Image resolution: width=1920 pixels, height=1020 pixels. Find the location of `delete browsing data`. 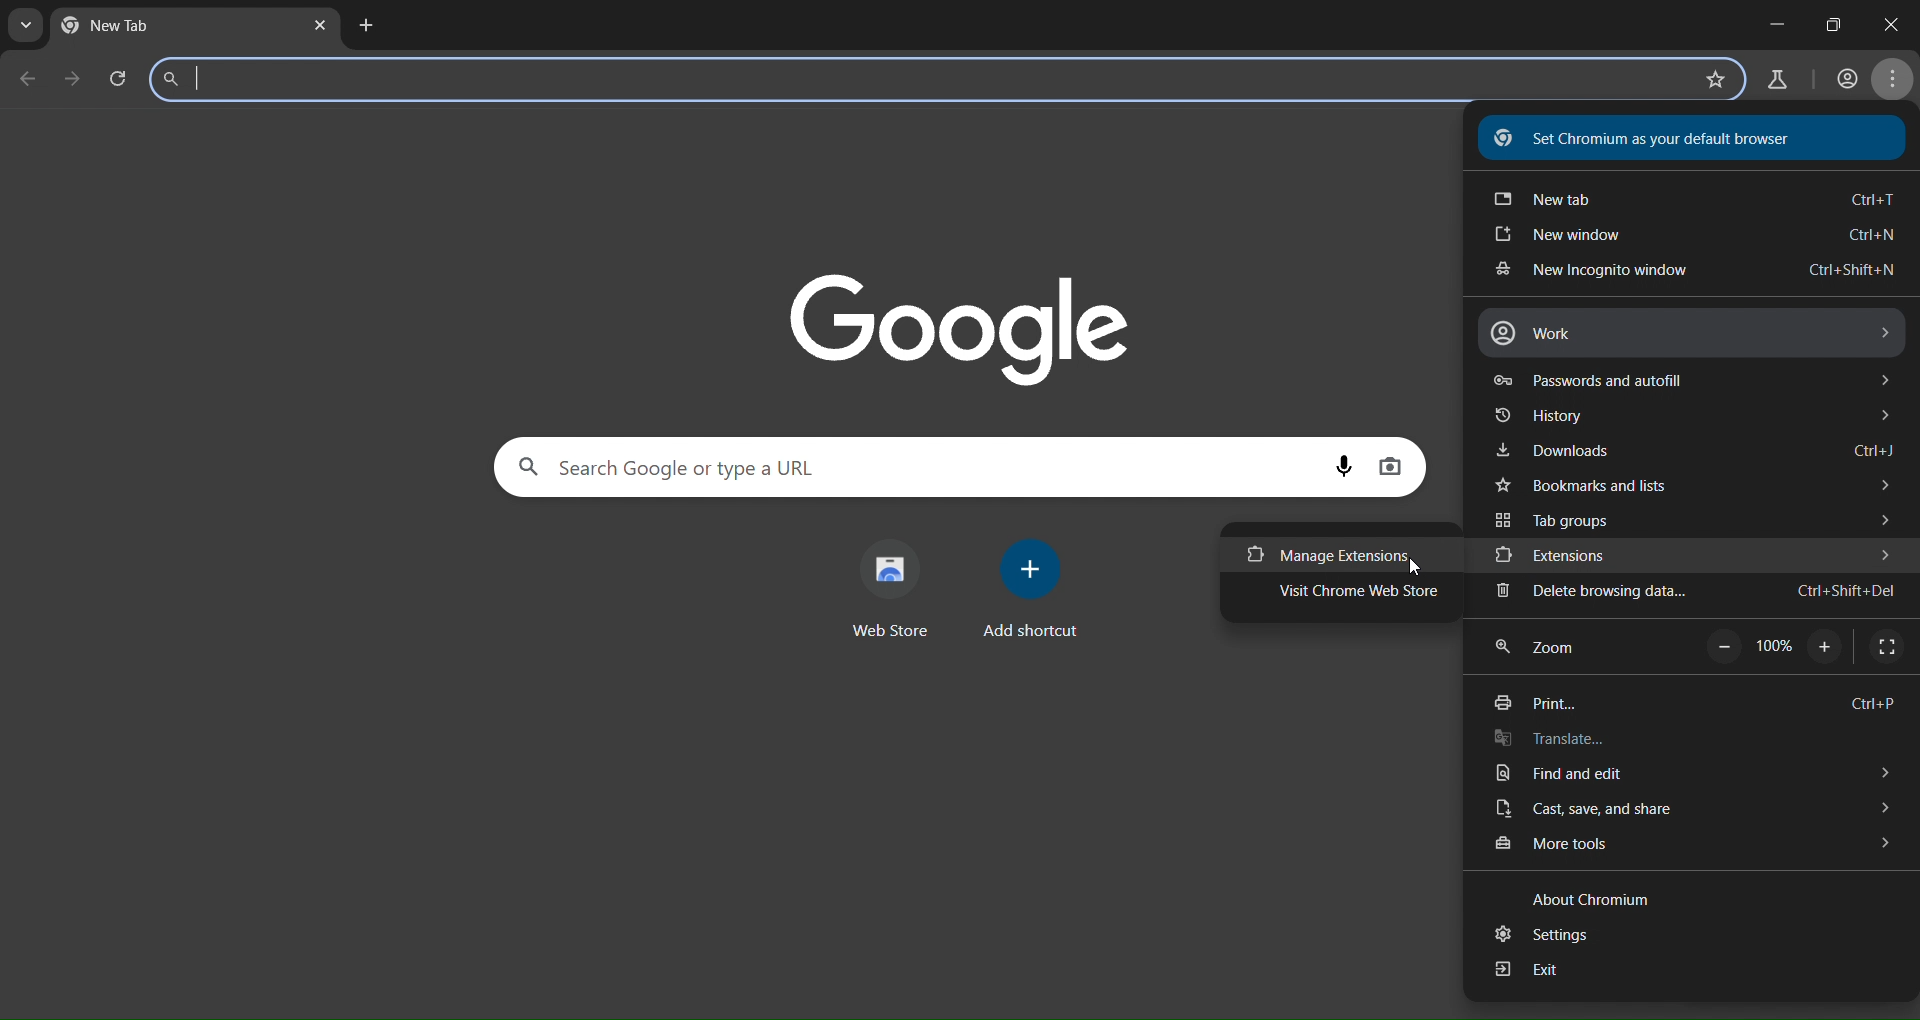

delete browsing data is located at coordinates (1690, 591).